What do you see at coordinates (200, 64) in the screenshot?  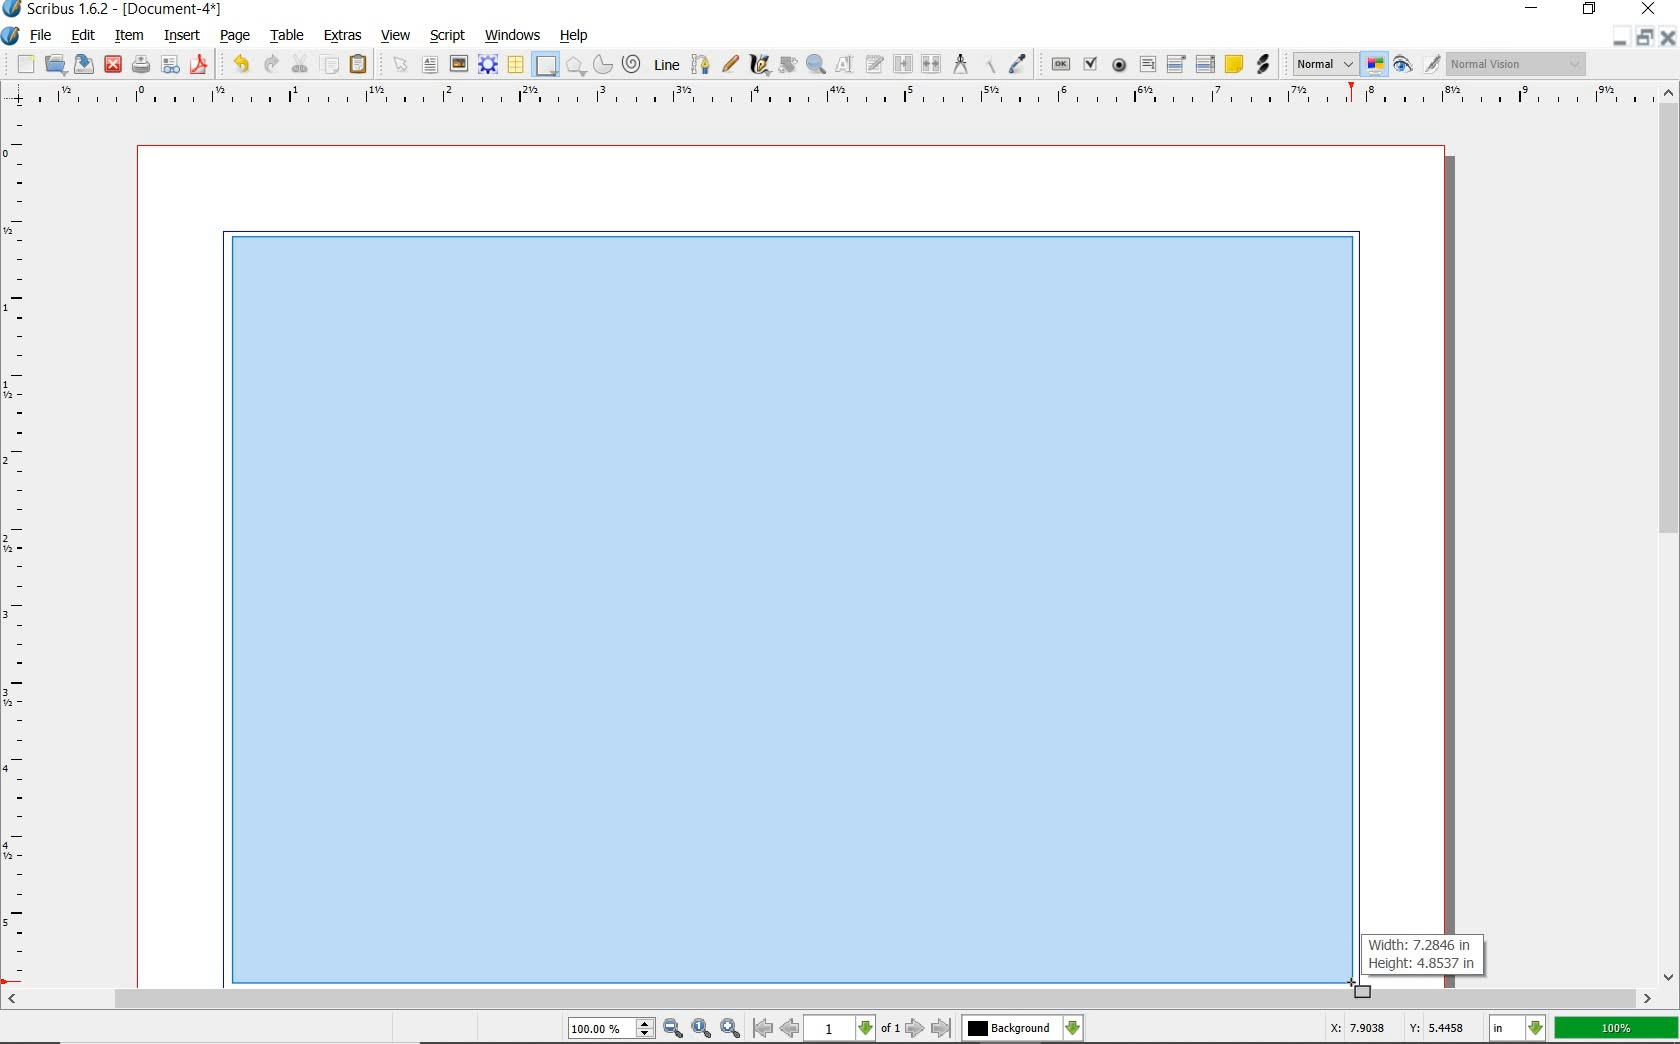 I see `save as pdf` at bounding box center [200, 64].